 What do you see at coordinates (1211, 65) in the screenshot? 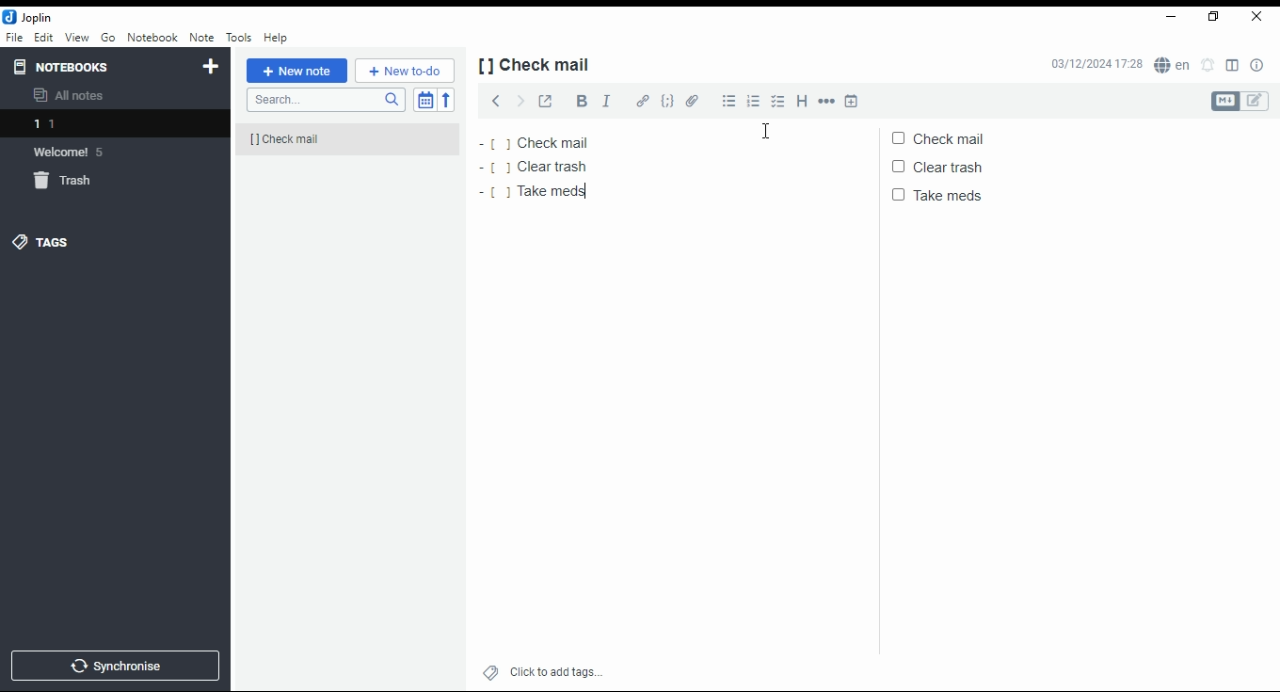
I see `set alarm` at bounding box center [1211, 65].